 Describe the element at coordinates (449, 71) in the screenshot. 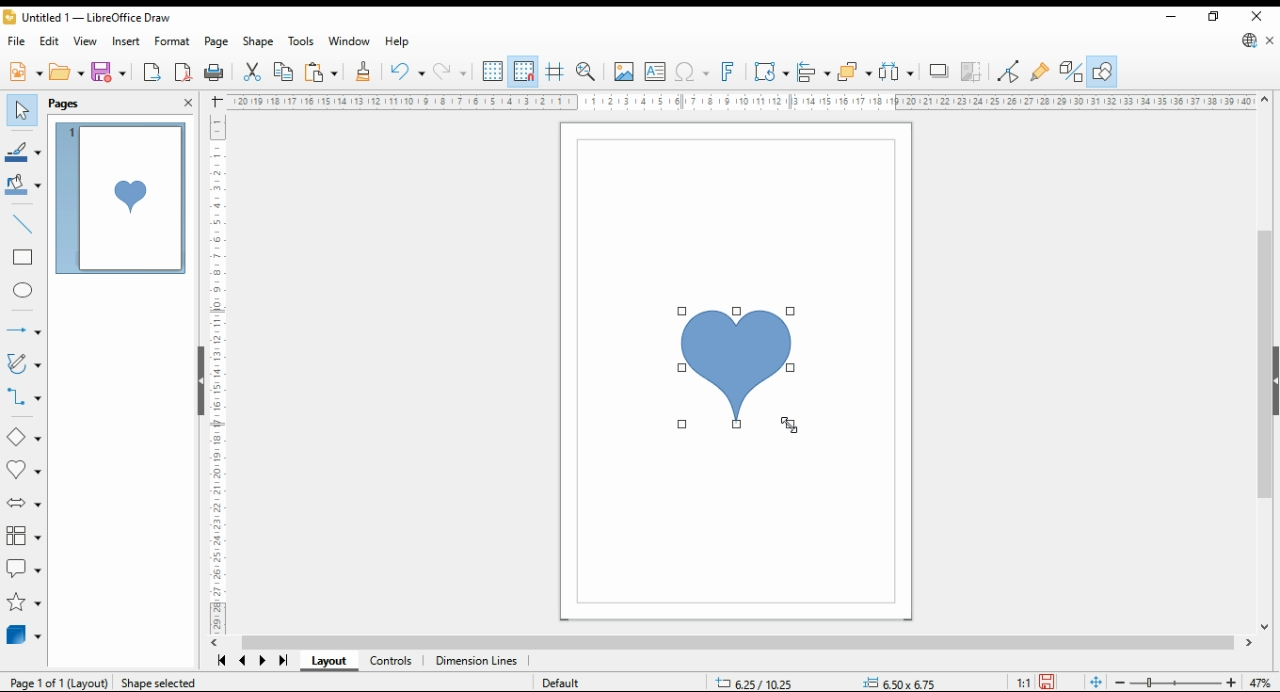

I see `redo` at that location.